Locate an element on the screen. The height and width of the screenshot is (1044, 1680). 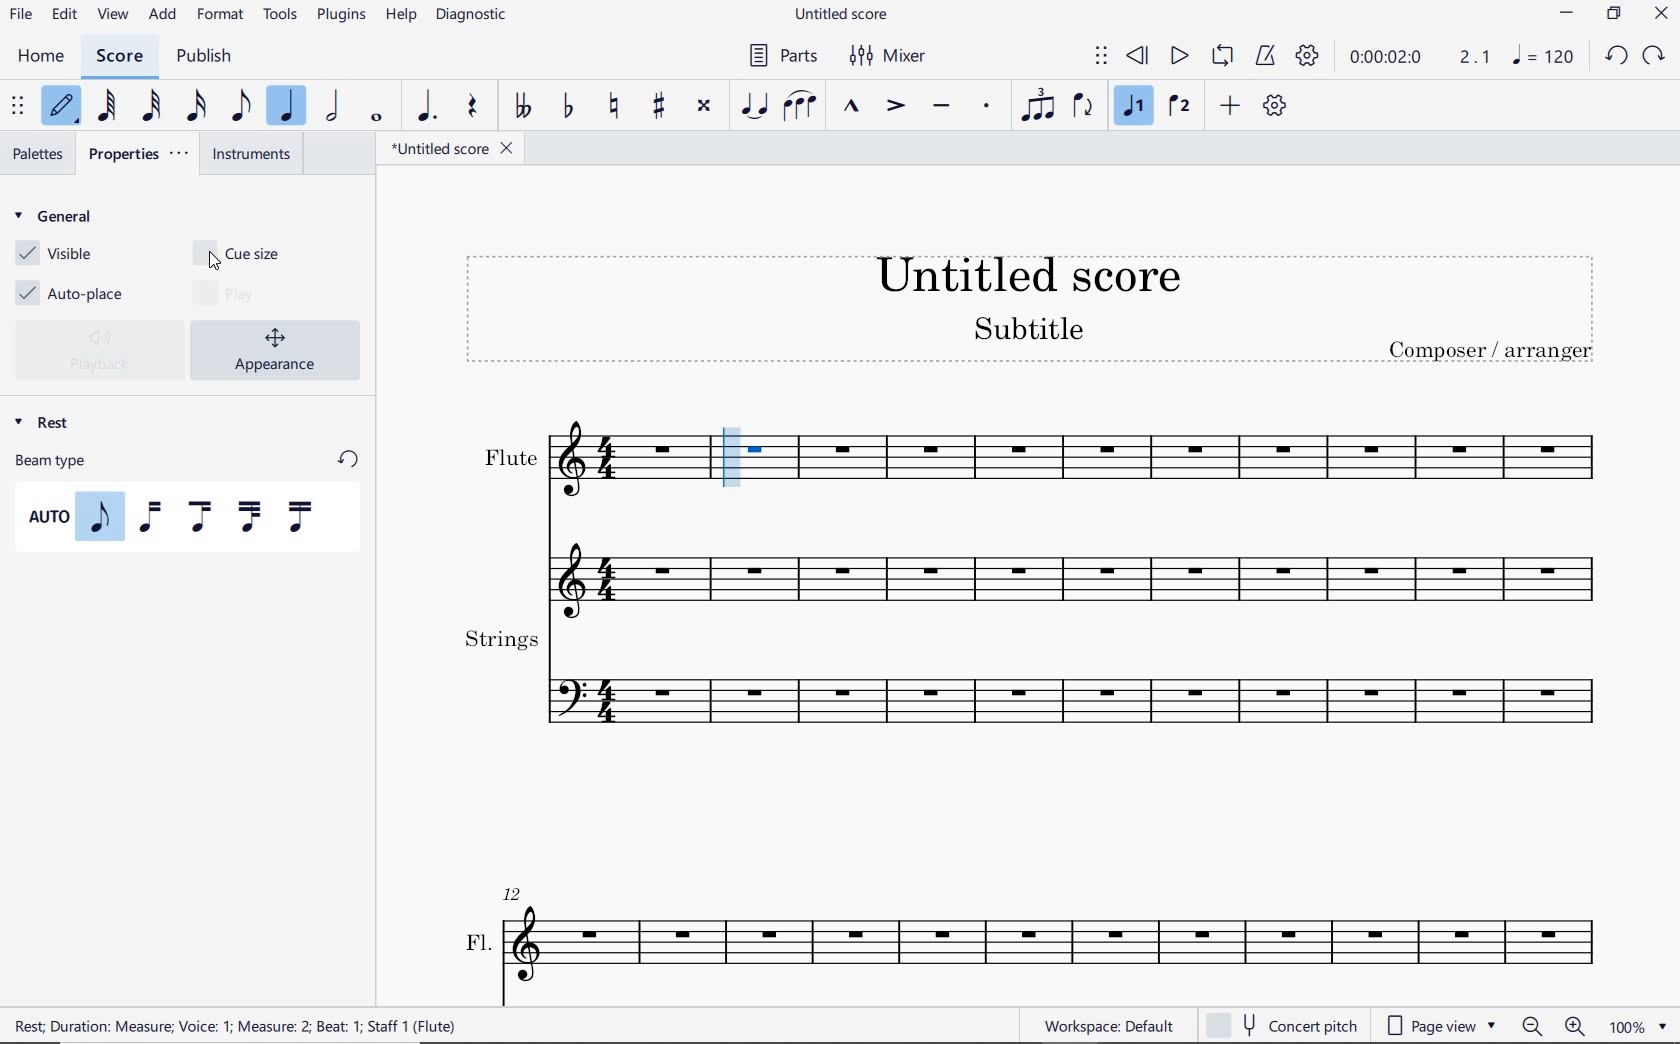
flute is located at coordinates (578, 462).